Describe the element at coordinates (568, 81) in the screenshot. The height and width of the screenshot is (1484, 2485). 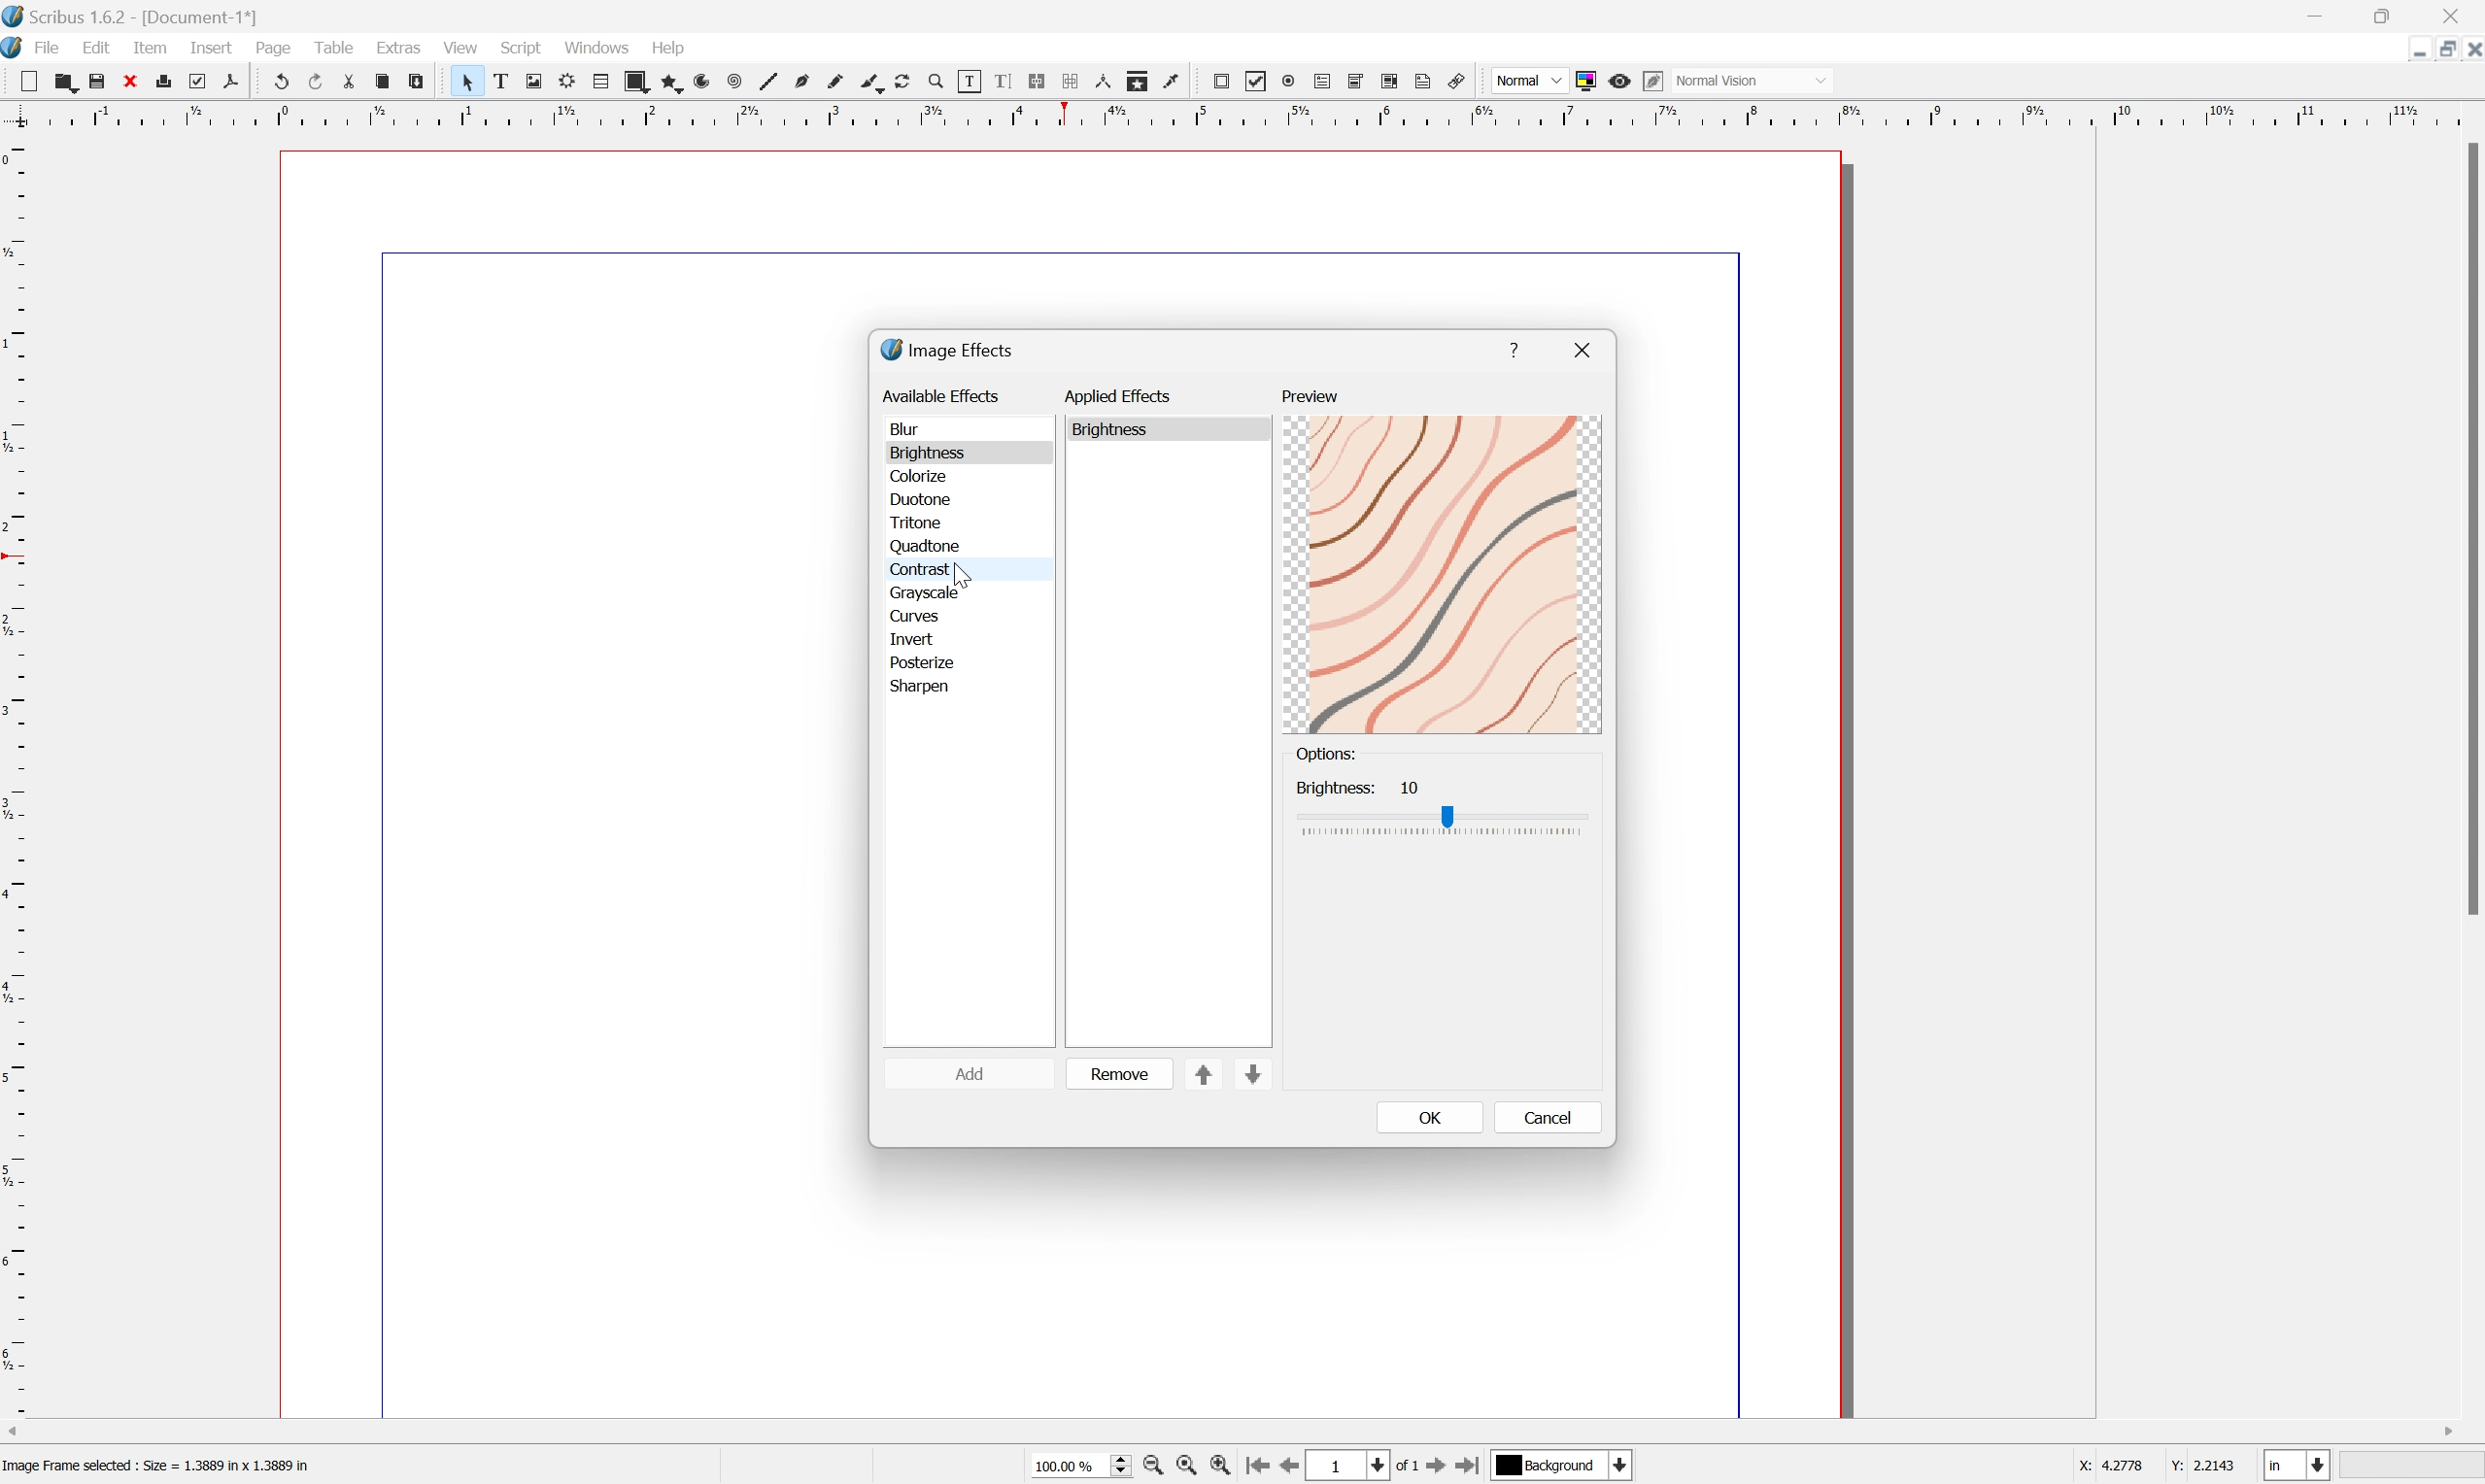
I see `Render frame` at that location.